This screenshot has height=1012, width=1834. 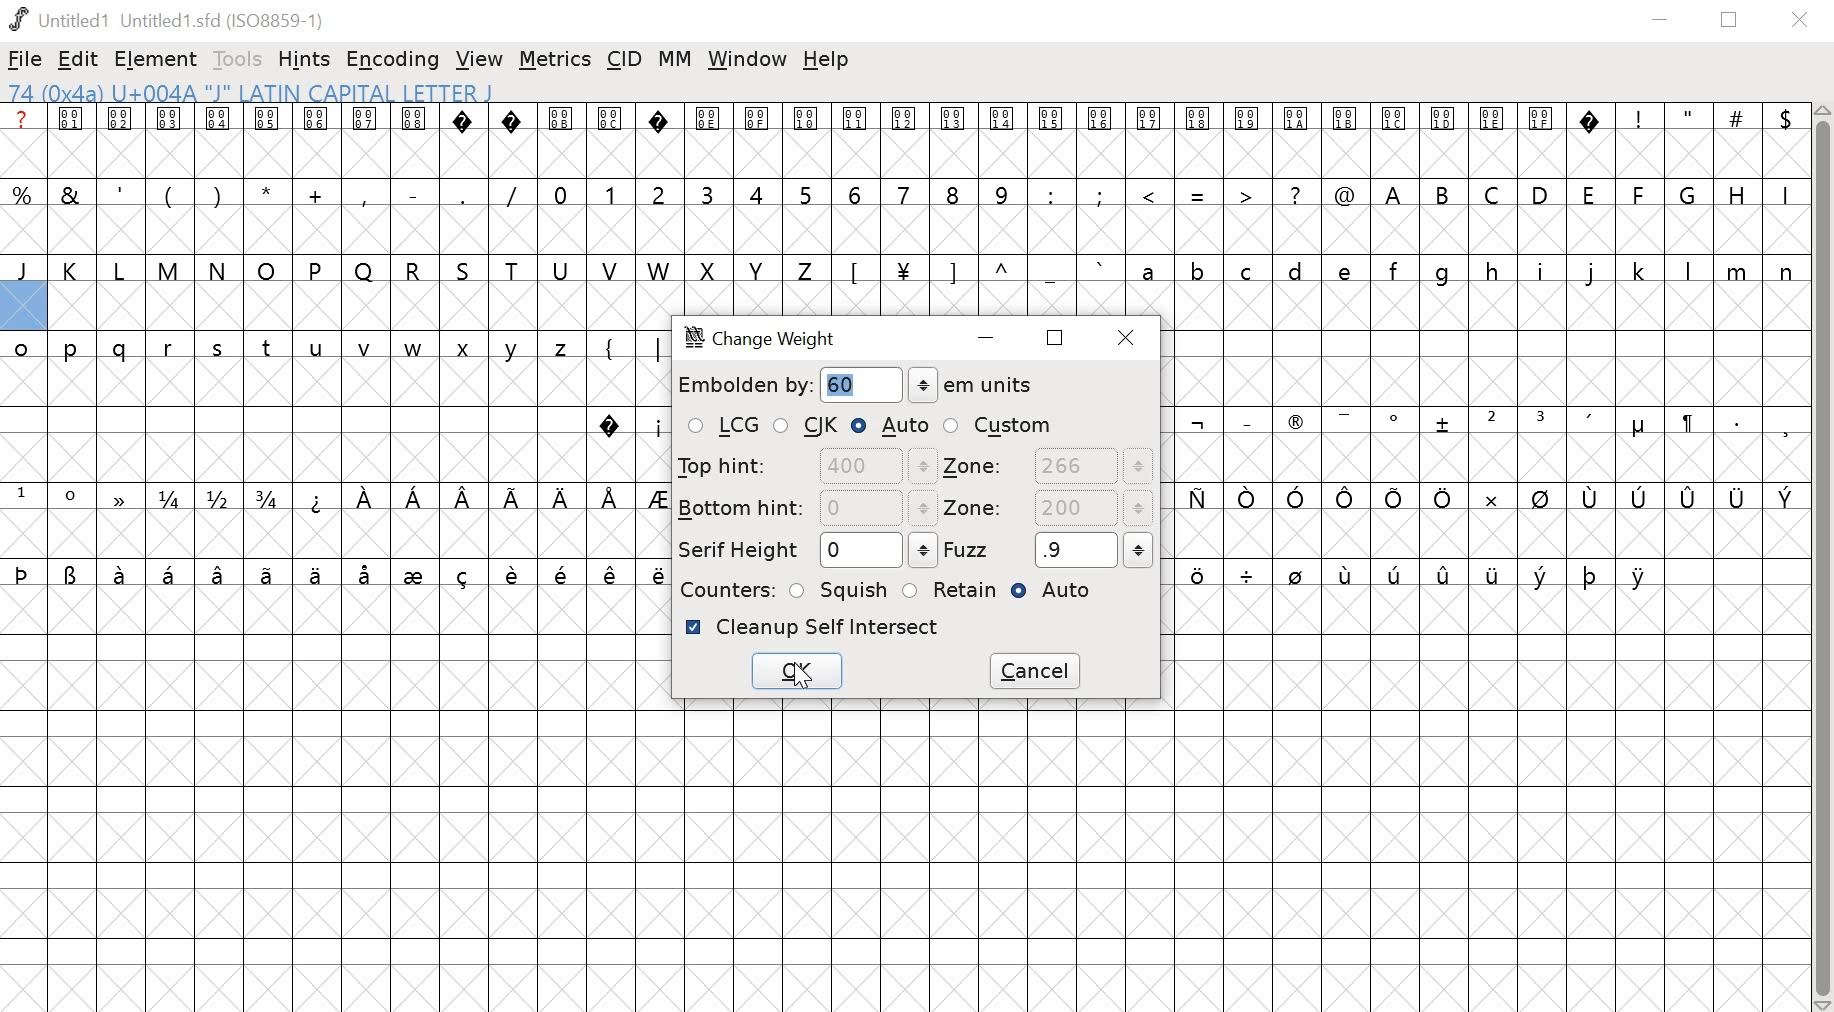 What do you see at coordinates (1588, 193) in the screenshot?
I see `uppercase letters` at bounding box center [1588, 193].